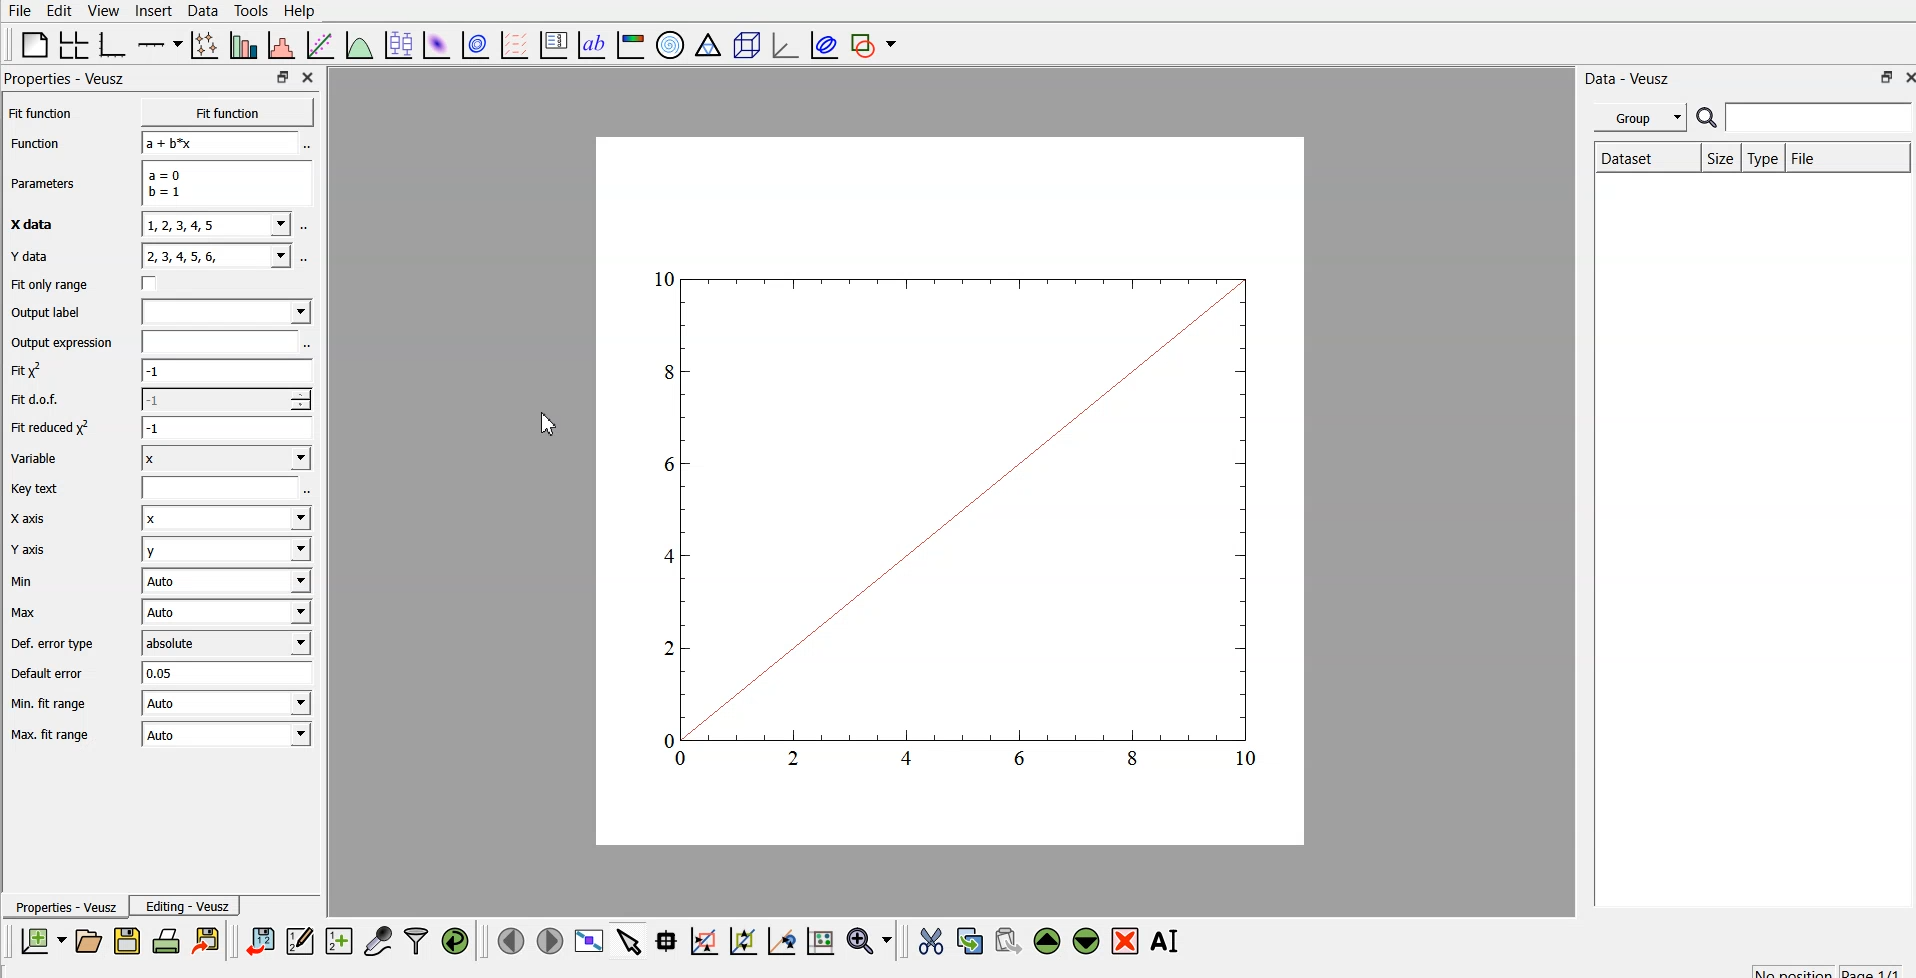 The image size is (1916, 978). What do you see at coordinates (56, 10) in the screenshot?
I see `edit` at bounding box center [56, 10].